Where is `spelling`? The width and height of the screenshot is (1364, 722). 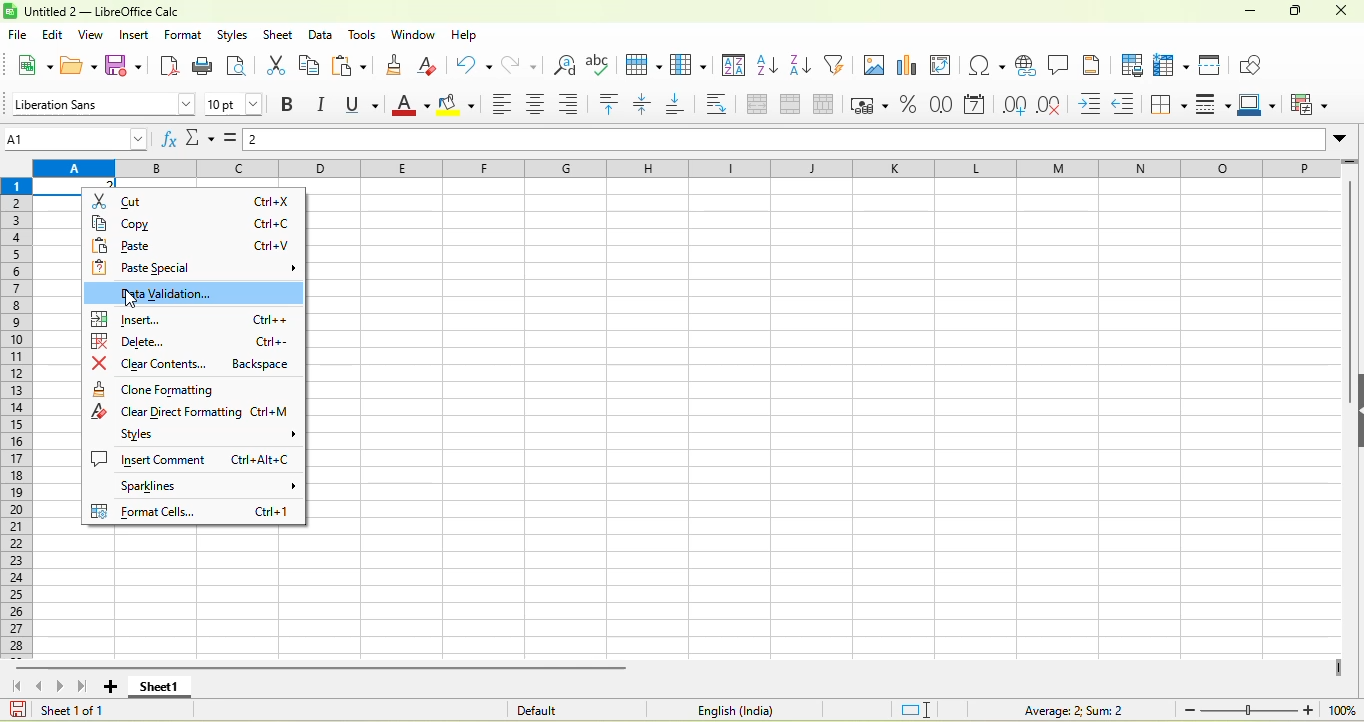
spelling is located at coordinates (601, 65).